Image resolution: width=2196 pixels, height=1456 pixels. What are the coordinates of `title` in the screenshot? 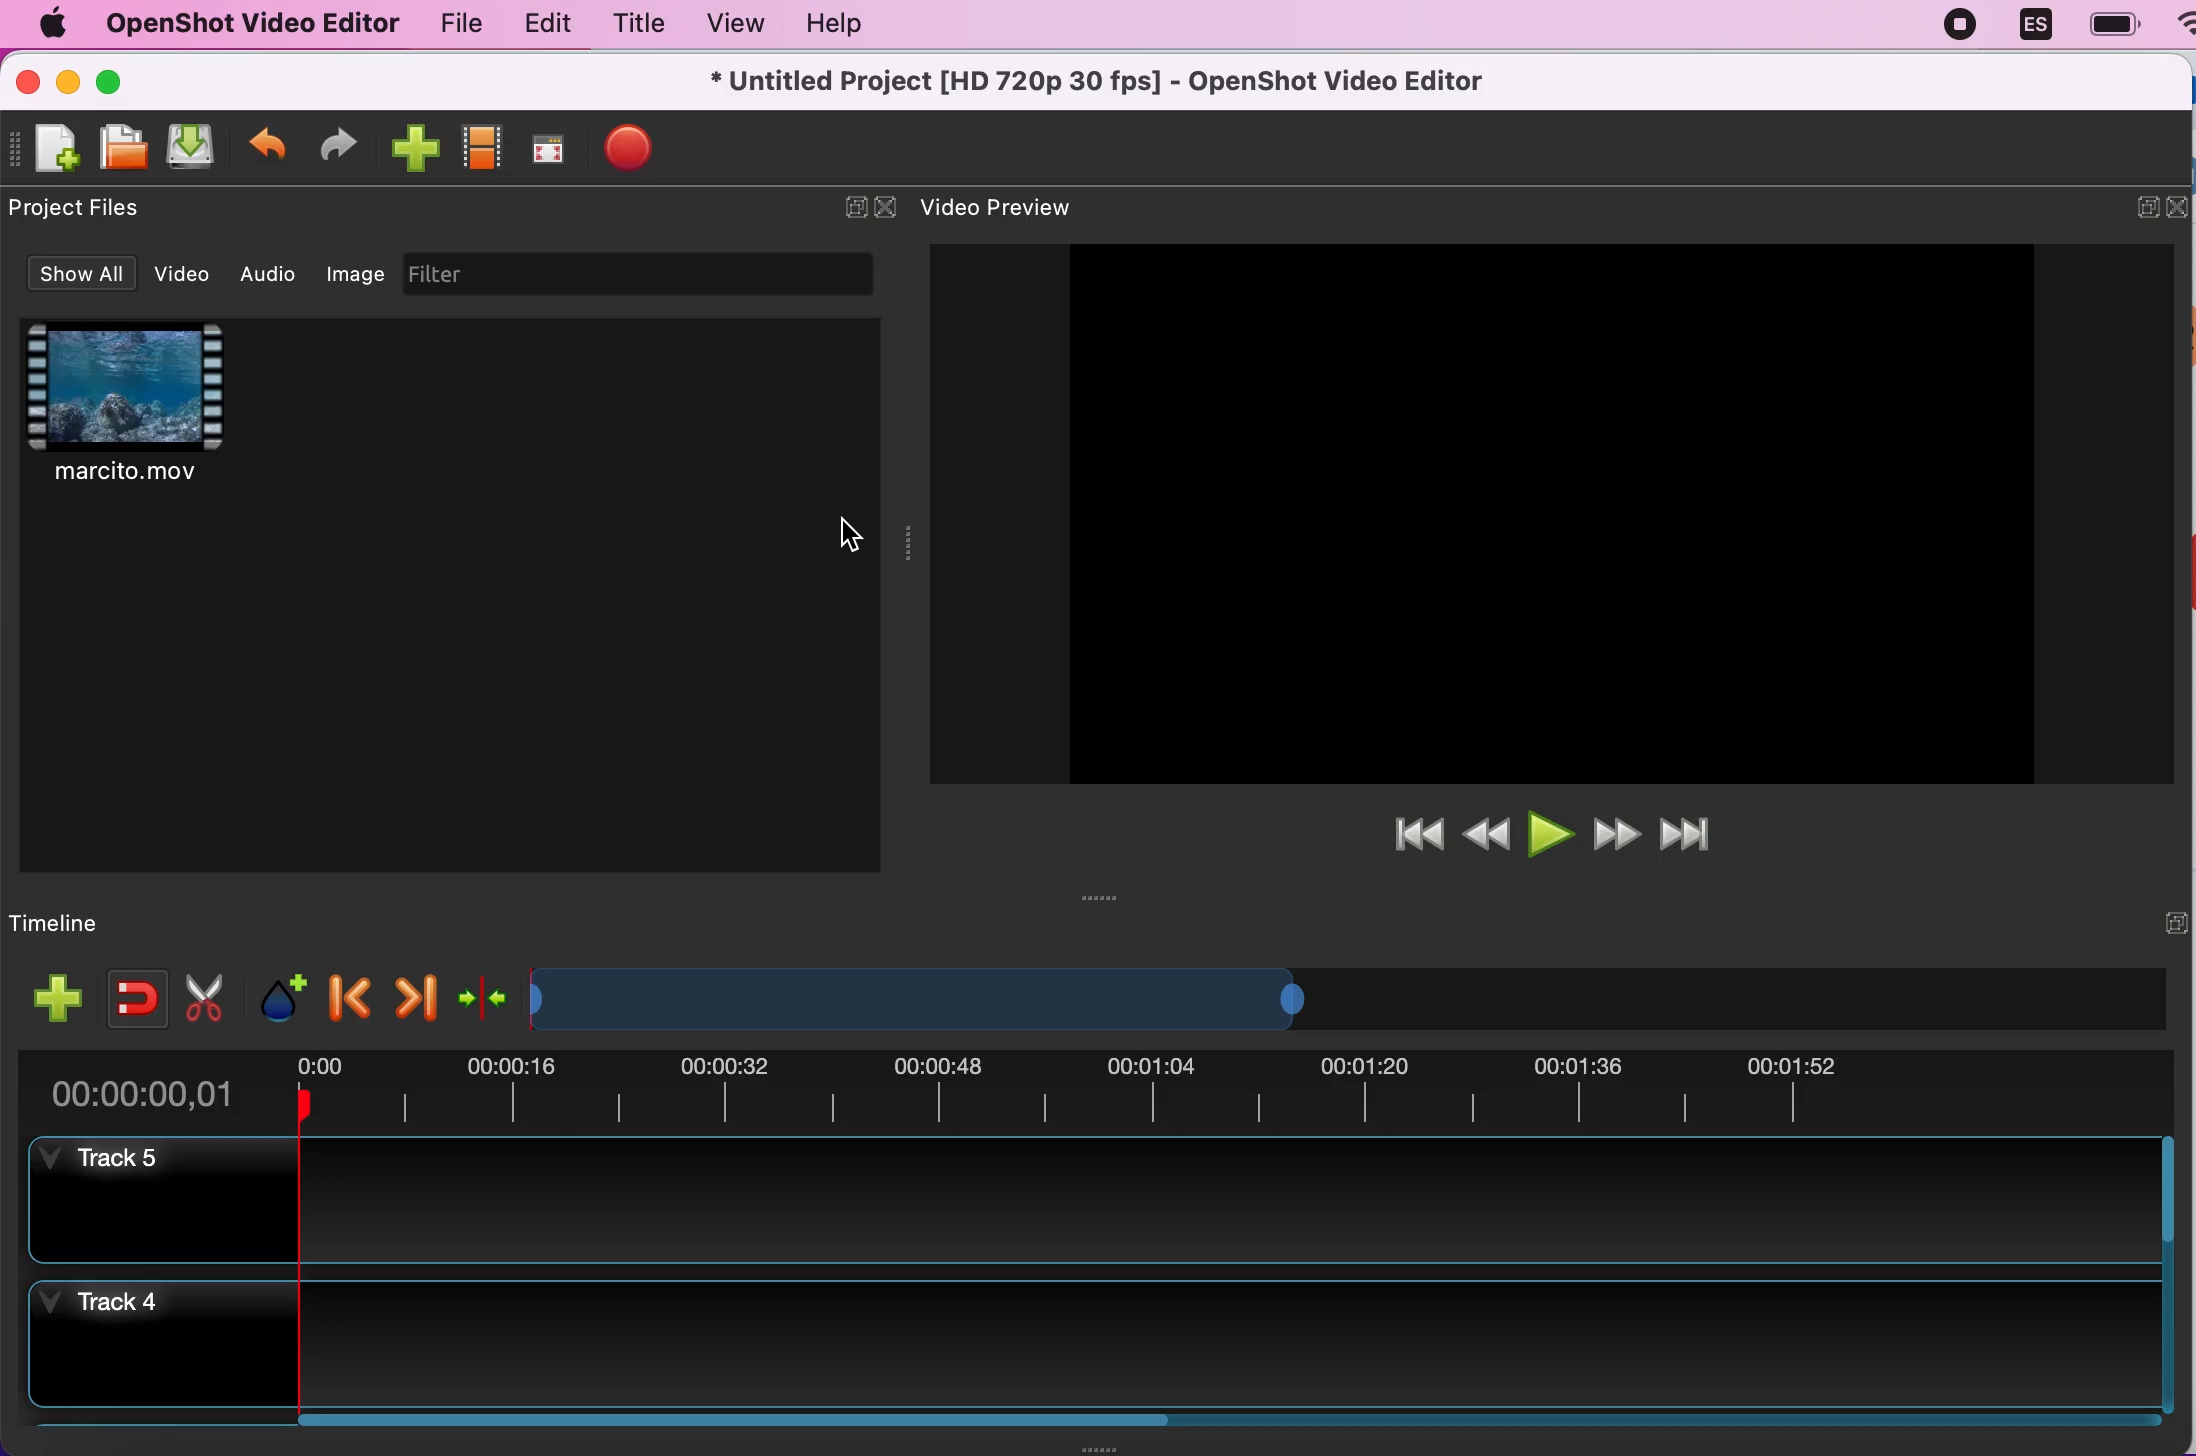 It's located at (635, 25).